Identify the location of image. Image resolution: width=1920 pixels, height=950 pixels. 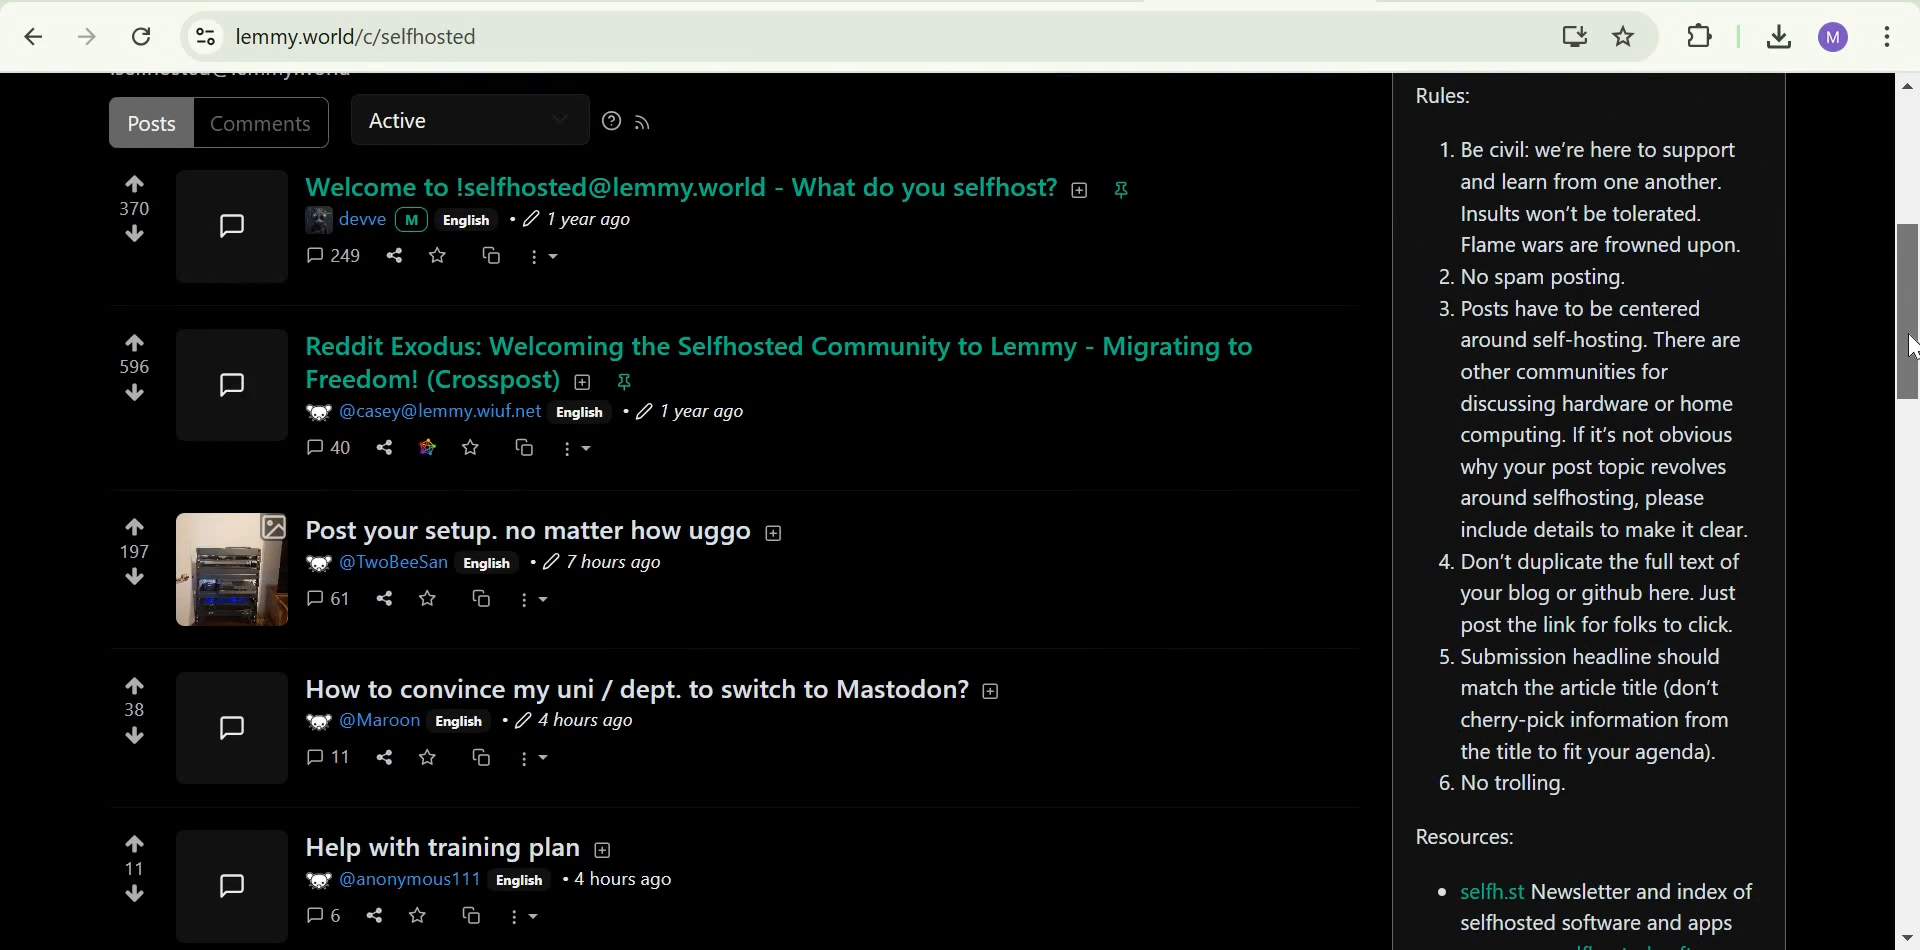
(321, 216).